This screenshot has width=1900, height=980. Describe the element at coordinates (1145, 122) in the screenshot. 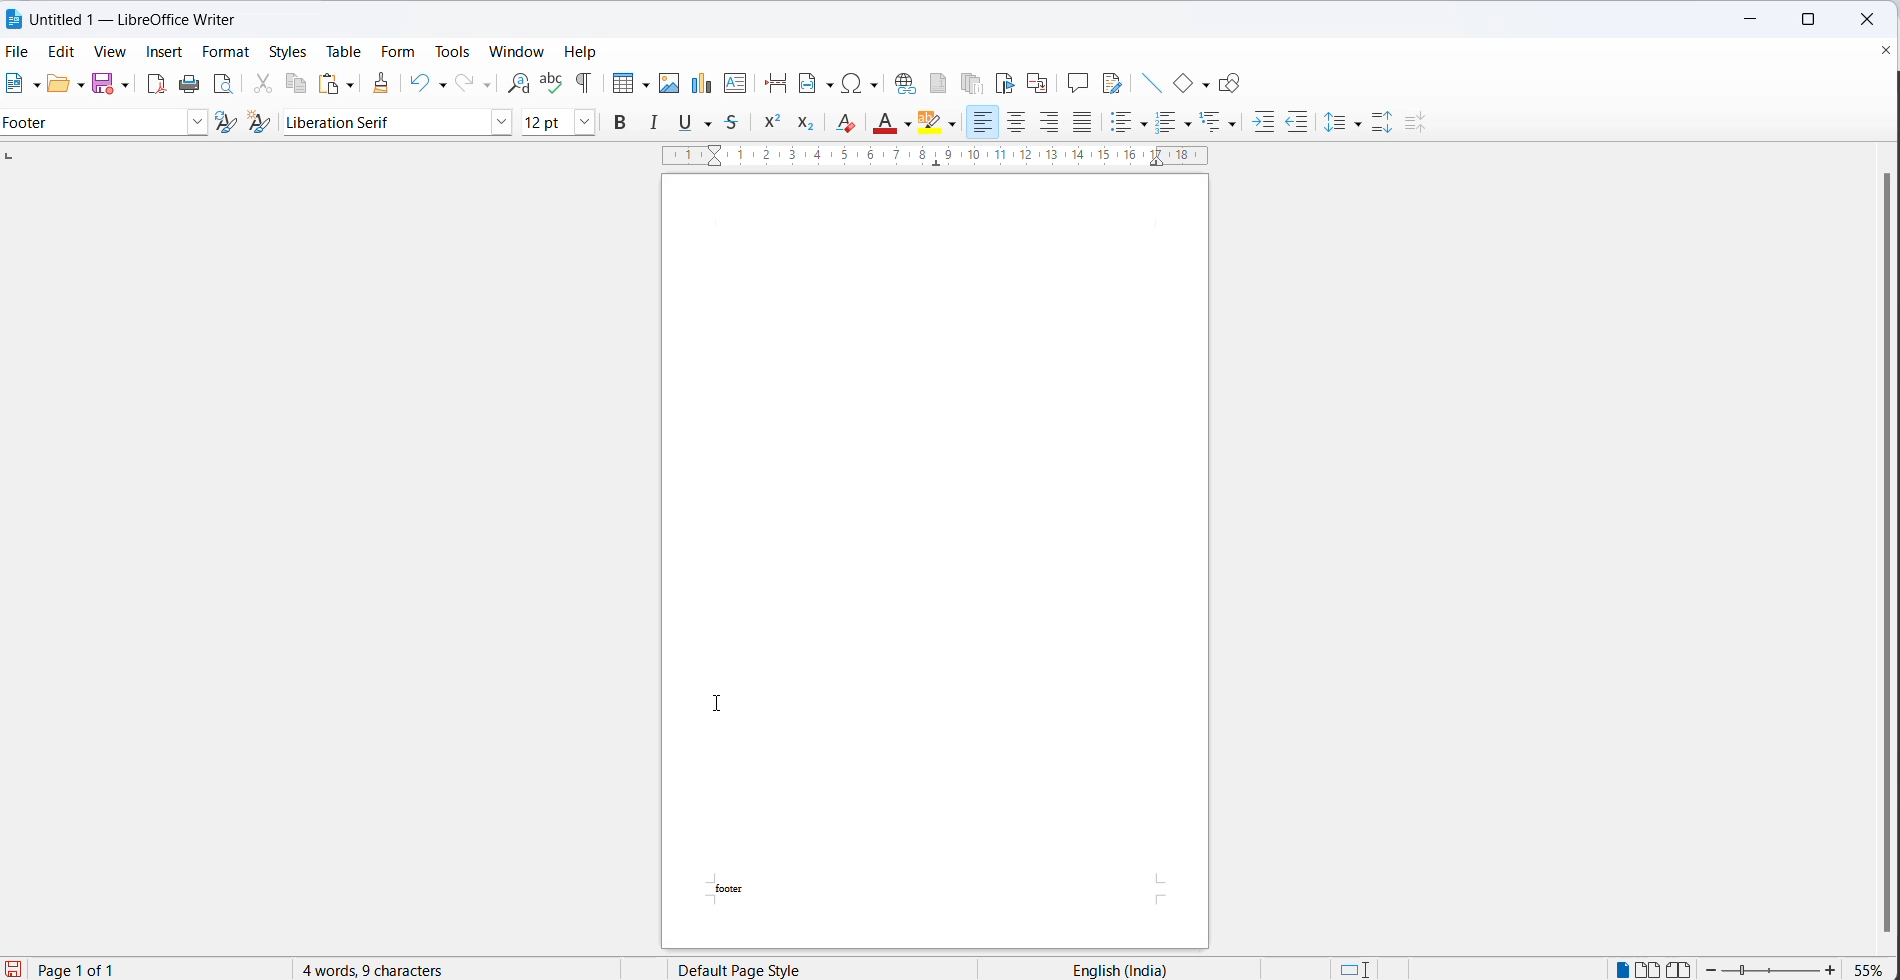

I see `toggle unordered list options` at that location.